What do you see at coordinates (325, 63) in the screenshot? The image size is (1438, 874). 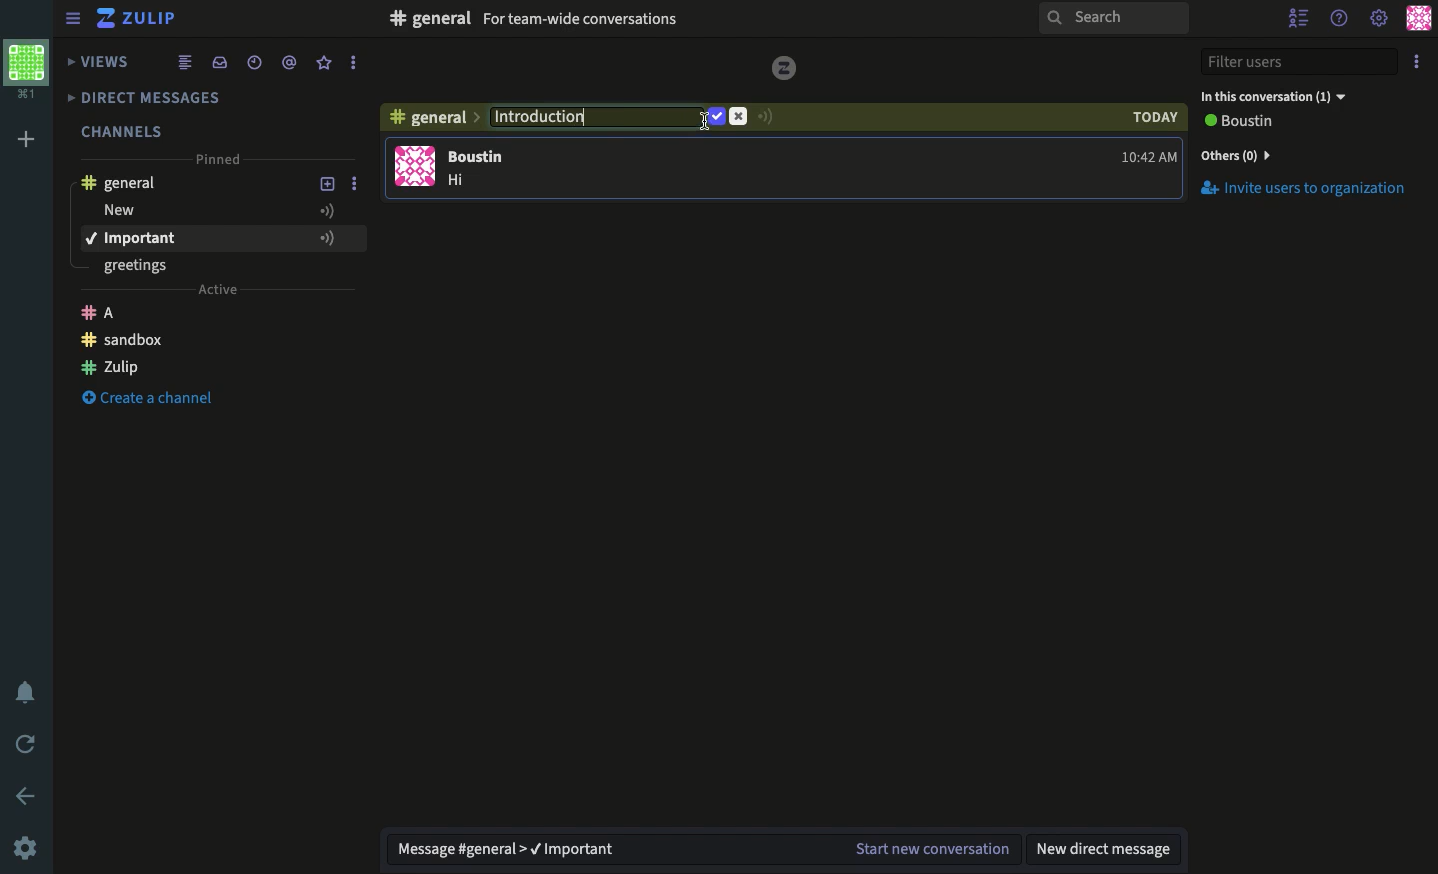 I see `Favorite` at bounding box center [325, 63].